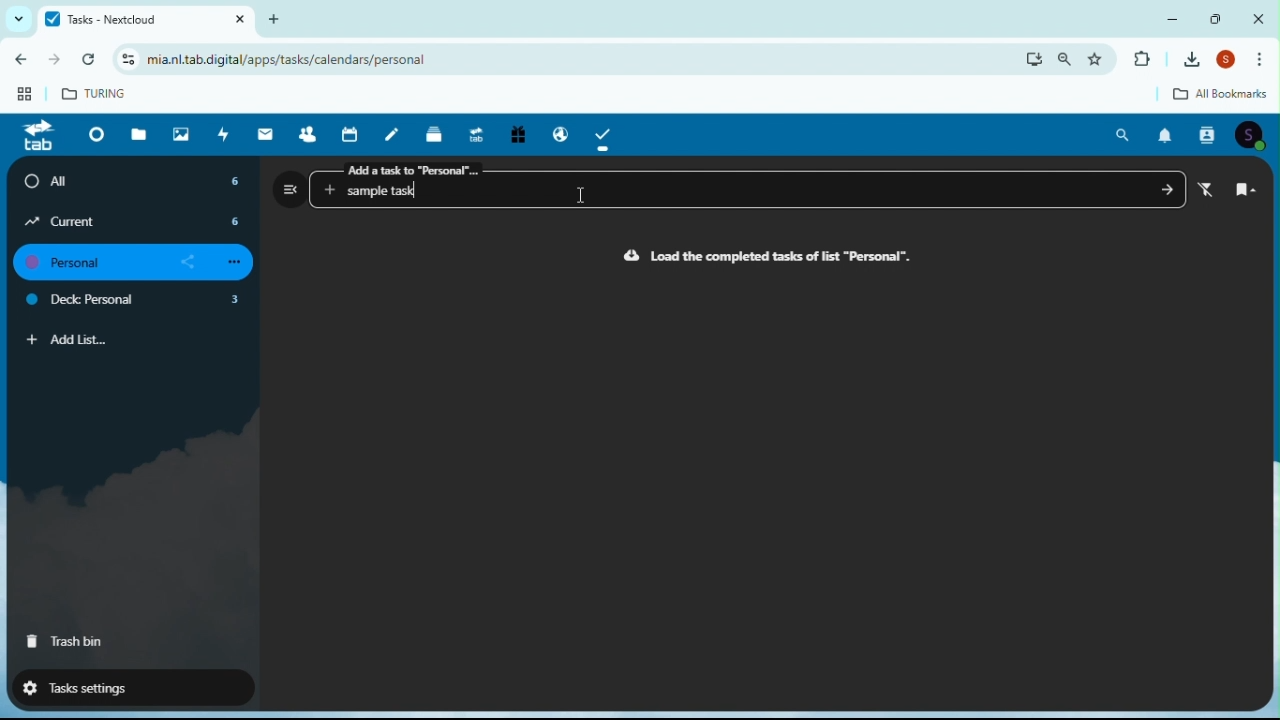 This screenshot has width=1280, height=720. I want to click on backward, so click(18, 63).